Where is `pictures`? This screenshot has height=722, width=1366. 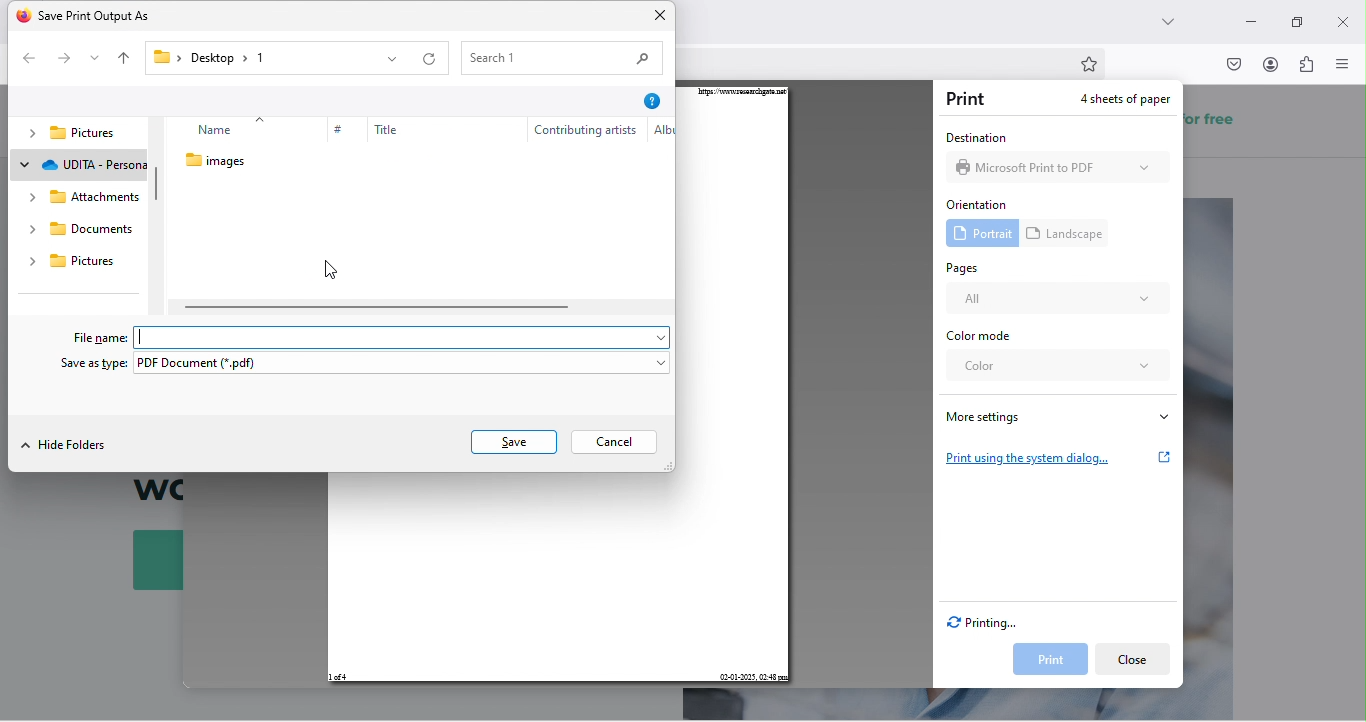
pictures is located at coordinates (74, 262).